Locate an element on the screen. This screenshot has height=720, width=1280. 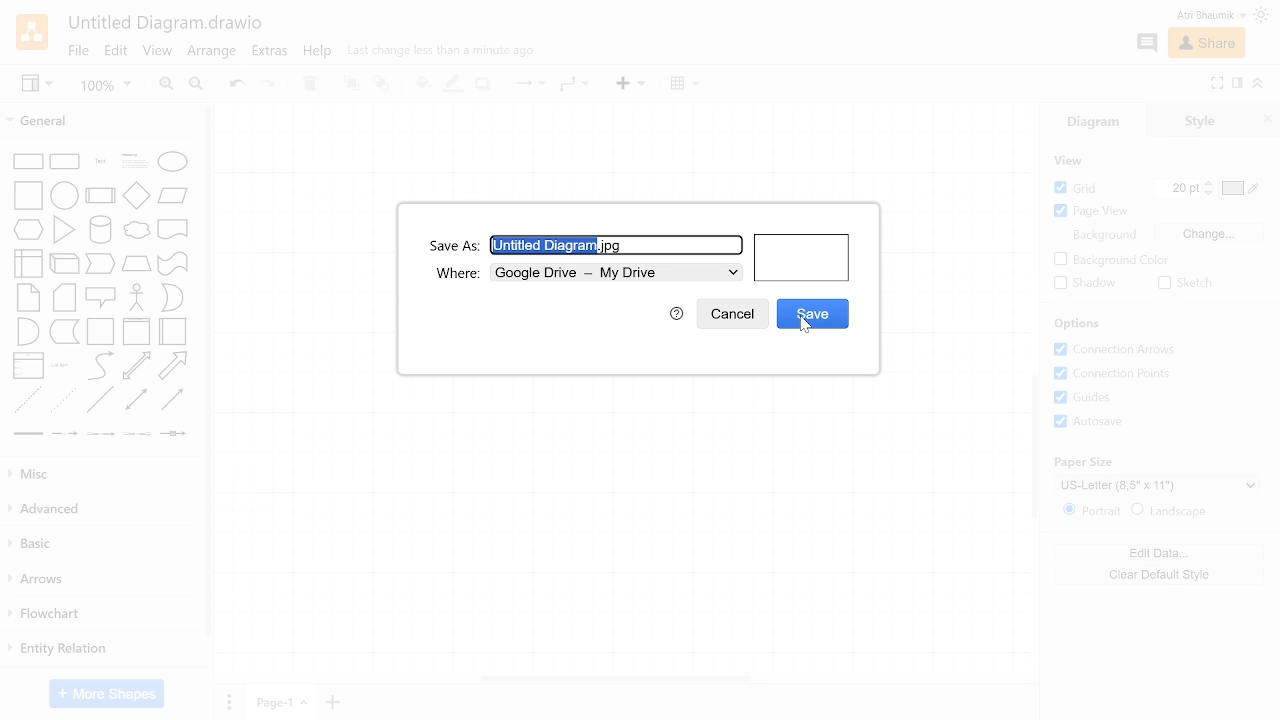
Help is located at coordinates (320, 53).